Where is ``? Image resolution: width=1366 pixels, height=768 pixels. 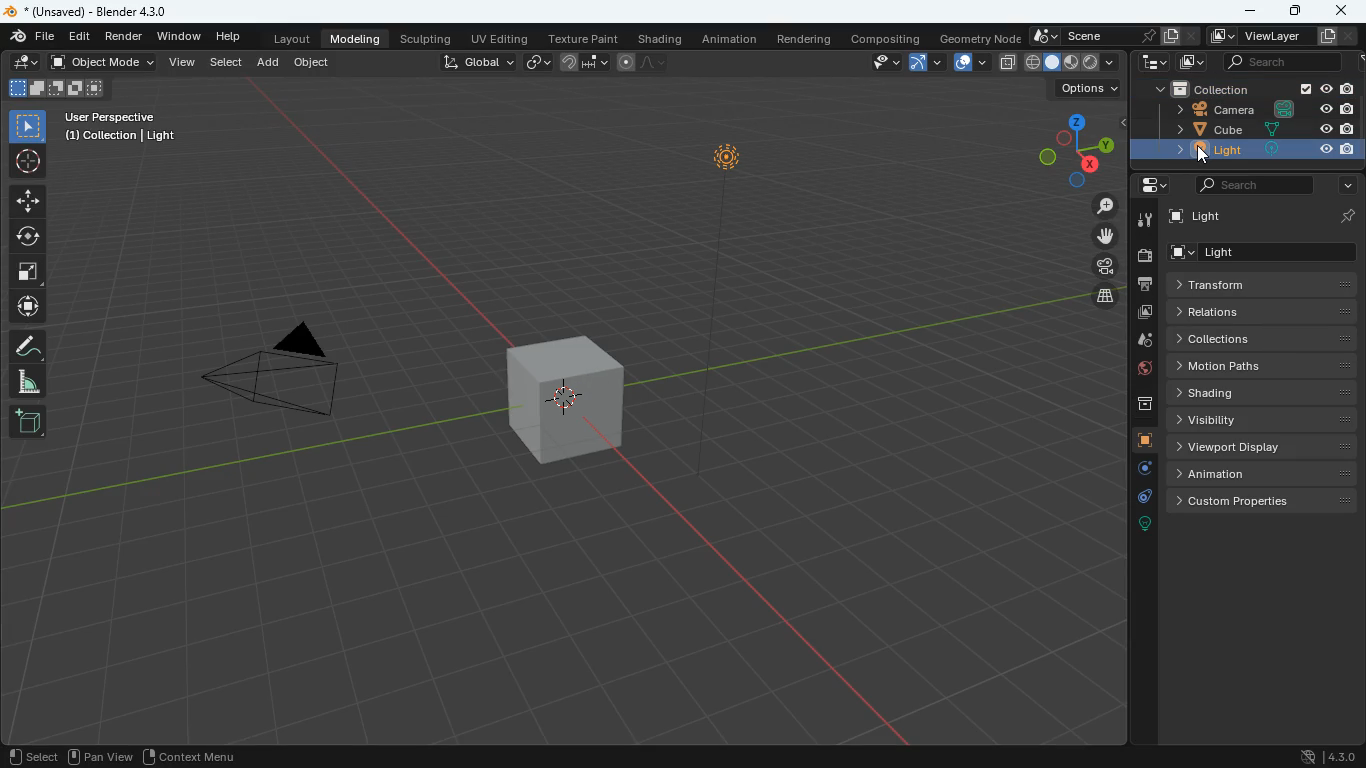  is located at coordinates (1142, 467).